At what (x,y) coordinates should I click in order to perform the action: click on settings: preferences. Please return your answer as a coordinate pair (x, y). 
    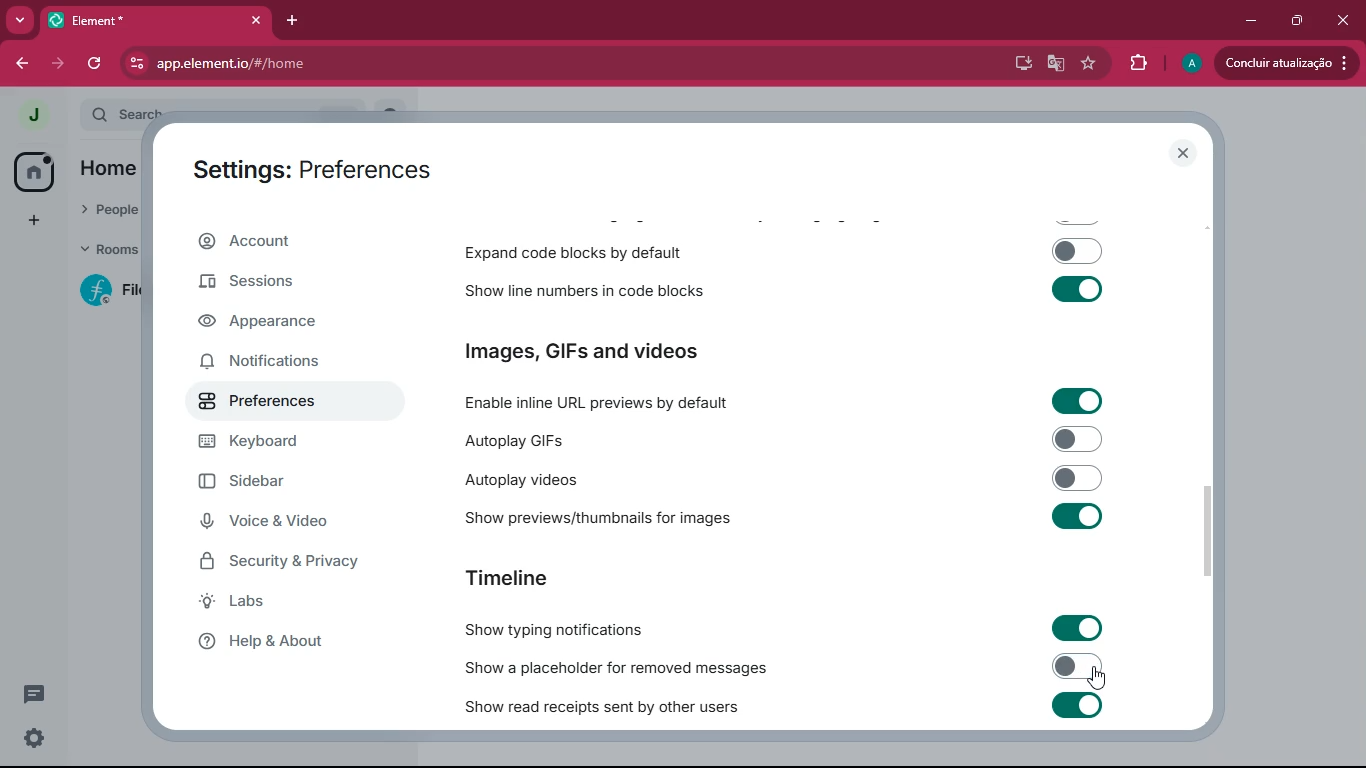
    Looking at the image, I should click on (310, 166).